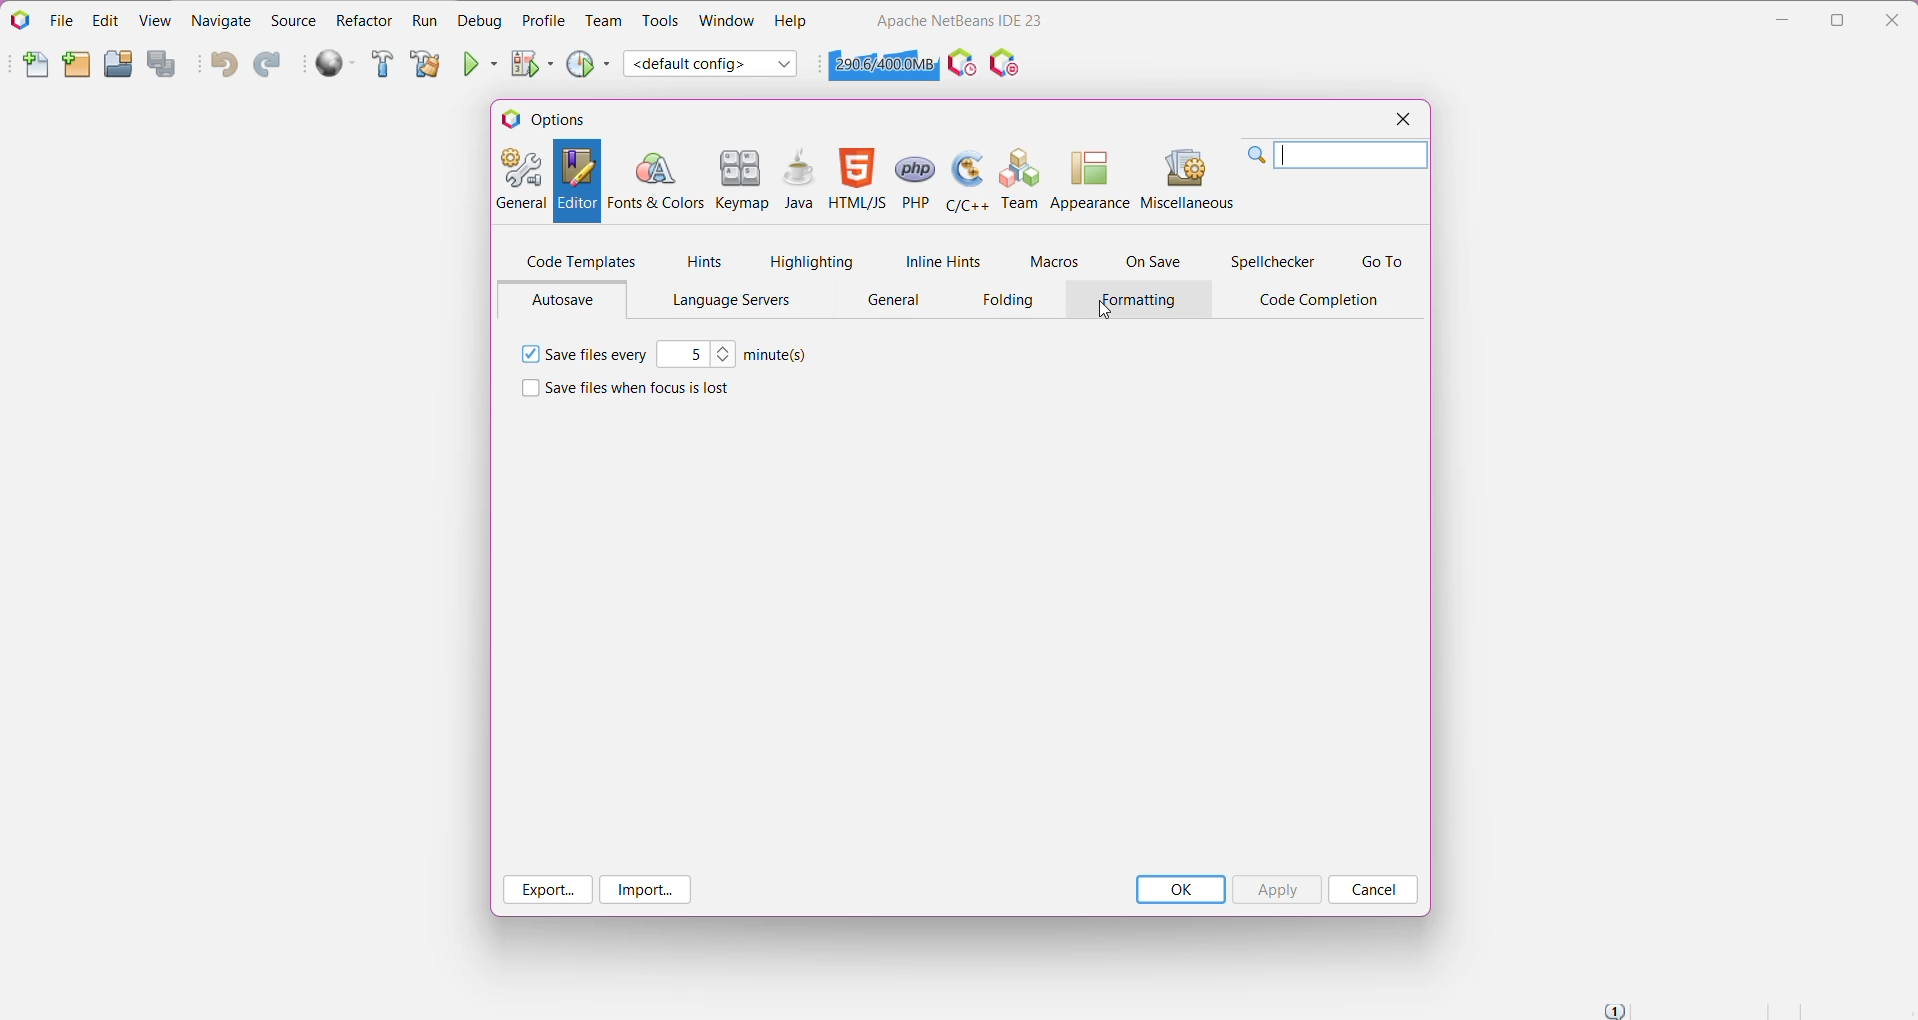 The height and width of the screenshot is (1020, 1918). Describe the element at coordinates (1155, 262) in the screenshot. I see `On Save` at that location.